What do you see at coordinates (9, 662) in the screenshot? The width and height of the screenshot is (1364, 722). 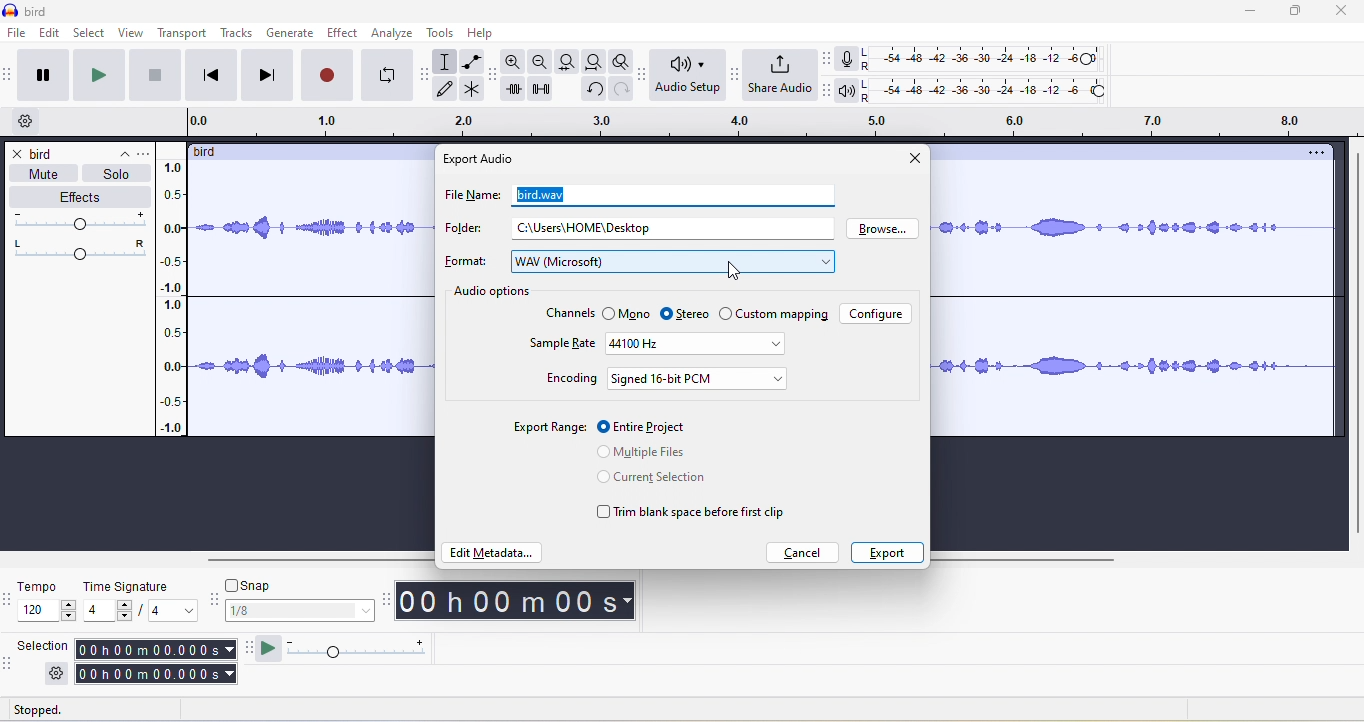 I see `audacity selection toolbar` at bounding box center [9, 662].